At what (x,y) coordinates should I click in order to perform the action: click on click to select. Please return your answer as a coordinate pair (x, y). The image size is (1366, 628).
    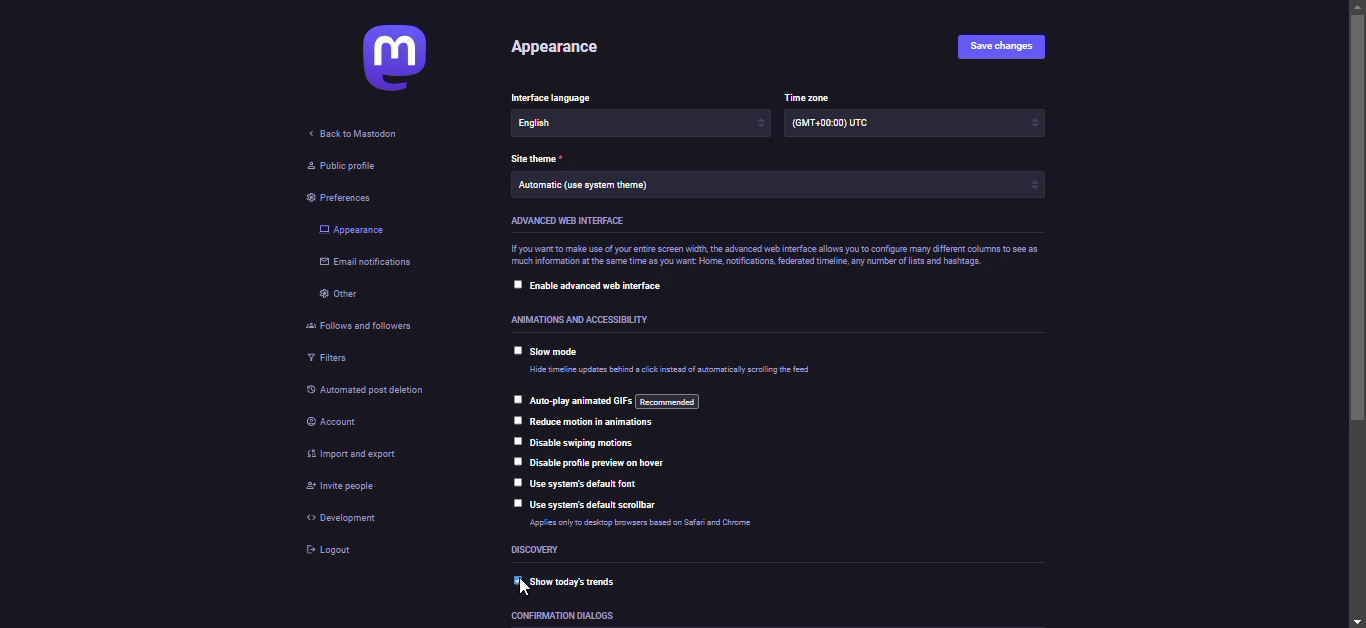
    Looking at the image, I should click on (517, 462).